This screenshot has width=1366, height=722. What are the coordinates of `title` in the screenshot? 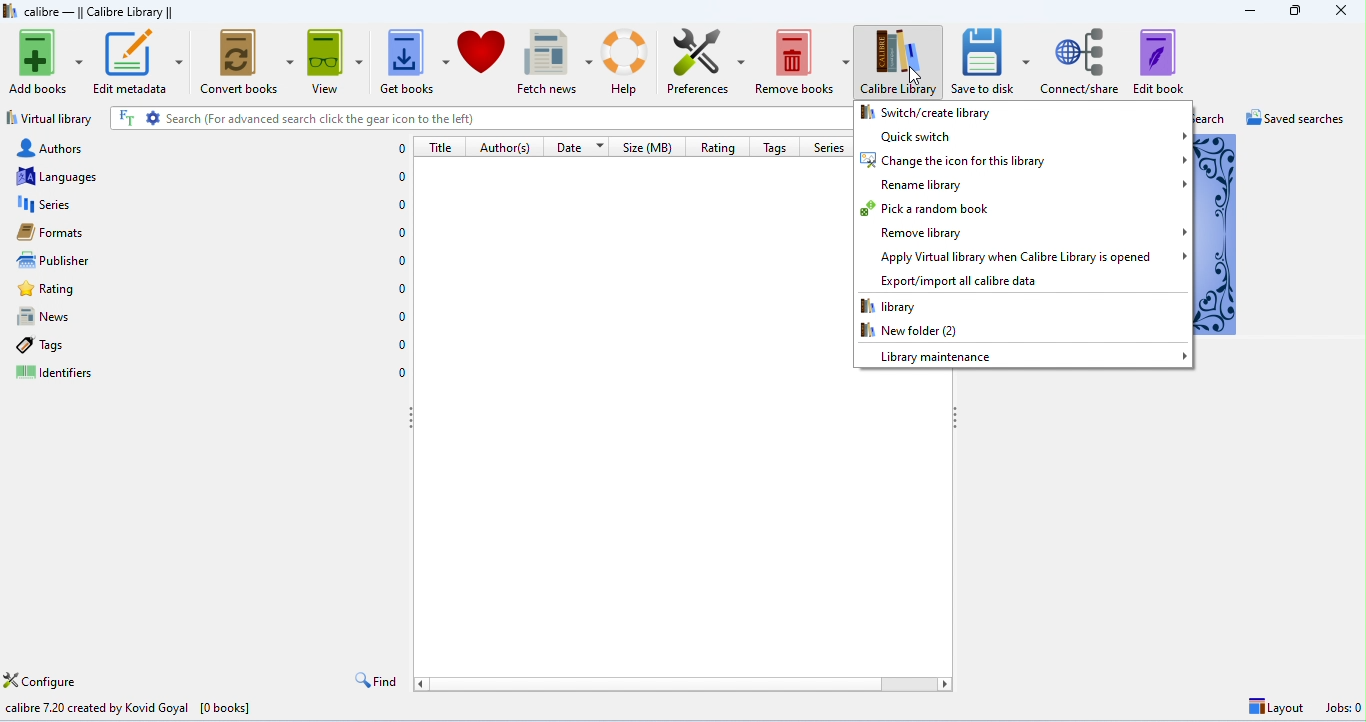 It's located at (440, 147).